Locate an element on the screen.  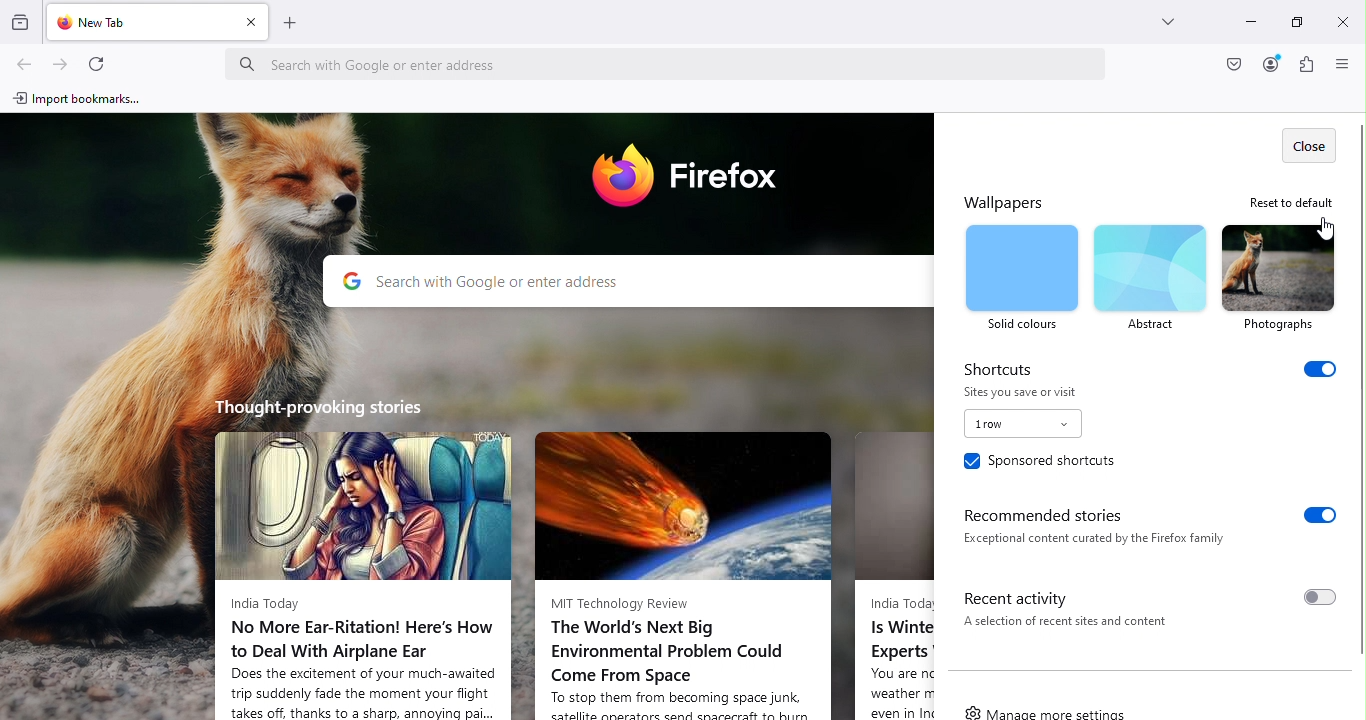
Firefox icon is located at coordinates (691, 178).